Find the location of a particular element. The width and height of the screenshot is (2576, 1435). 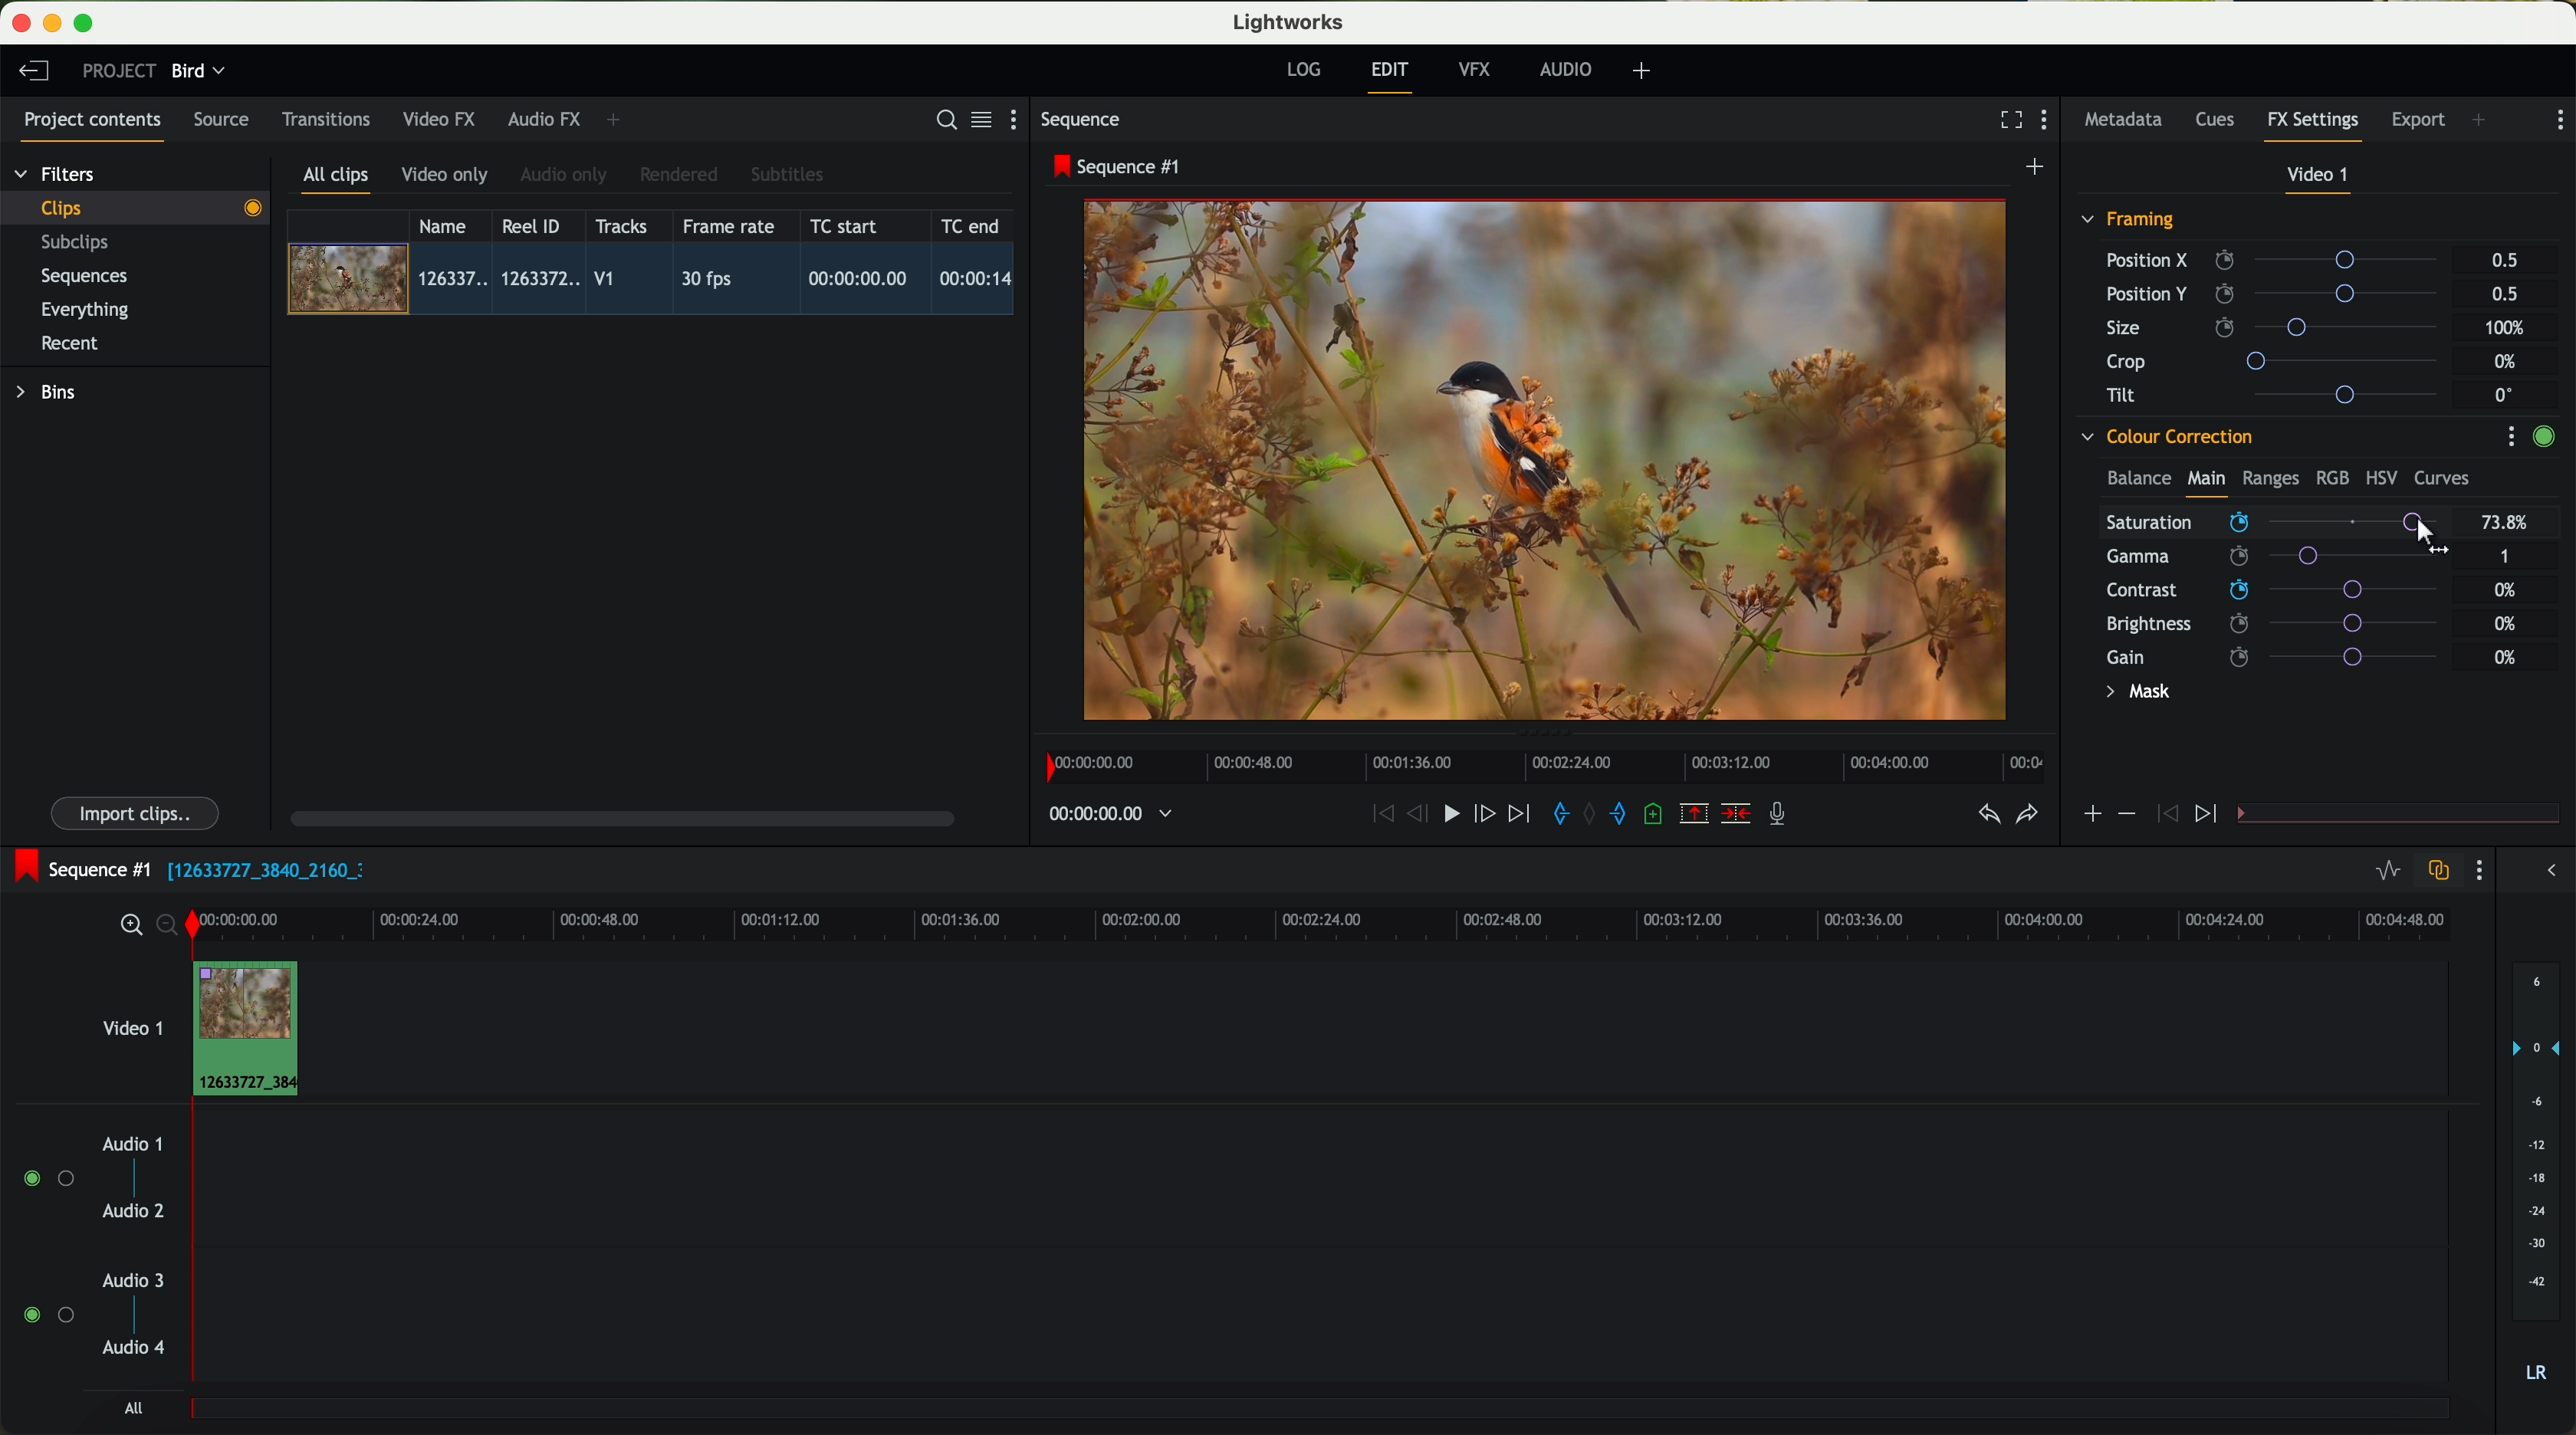

export is located at coordinates (2419, 122).